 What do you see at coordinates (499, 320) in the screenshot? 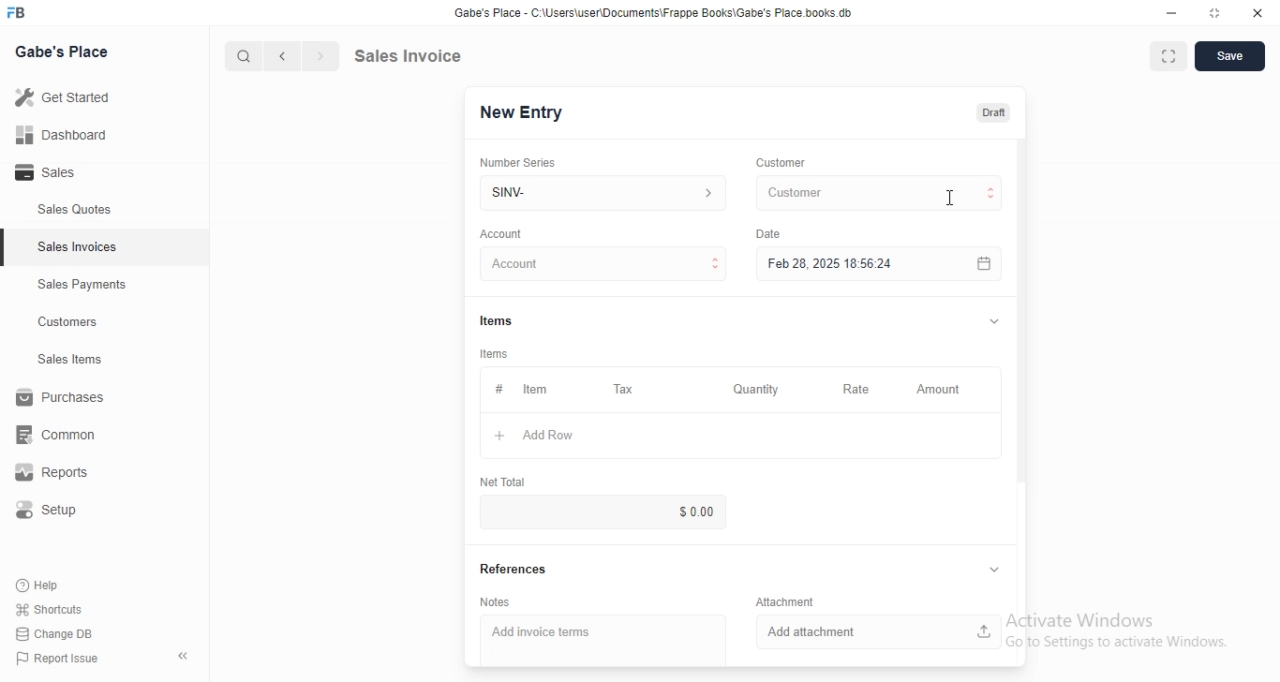
I see `` at bounding box center [499, 320].